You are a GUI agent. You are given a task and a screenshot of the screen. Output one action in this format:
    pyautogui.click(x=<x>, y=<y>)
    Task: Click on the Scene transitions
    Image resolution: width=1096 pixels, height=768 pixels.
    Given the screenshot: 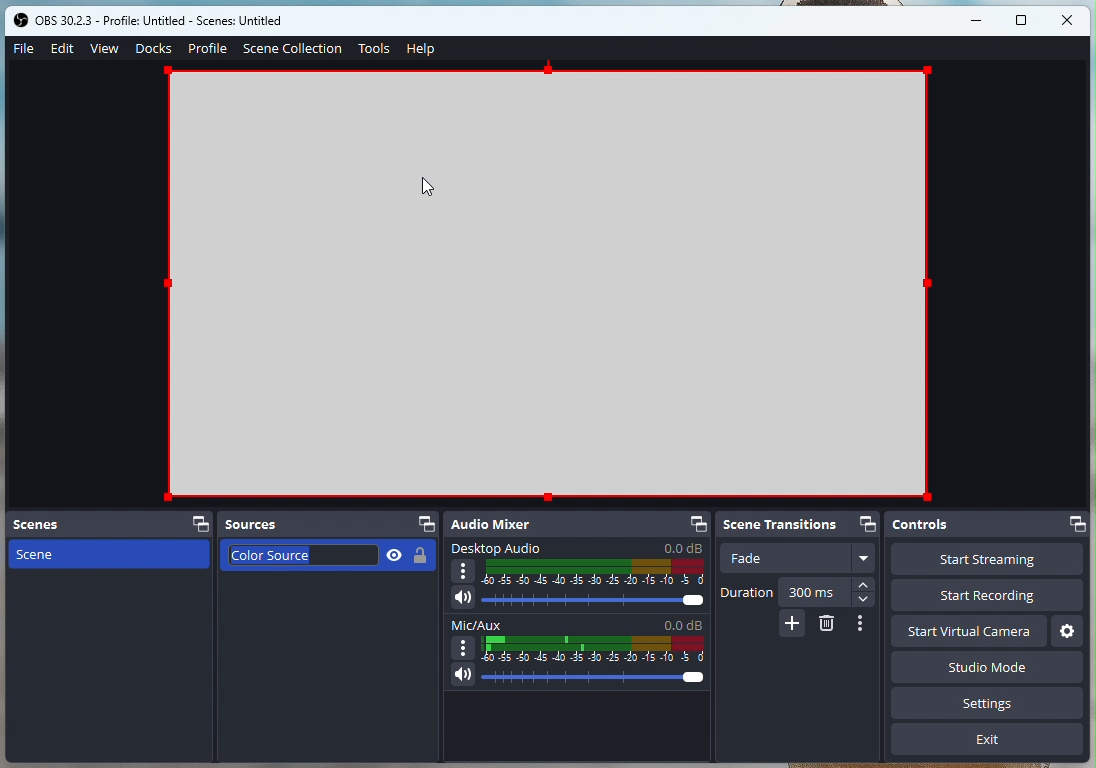 What is the action you would take?
    pyautogui.click(x=802, y=524)
    